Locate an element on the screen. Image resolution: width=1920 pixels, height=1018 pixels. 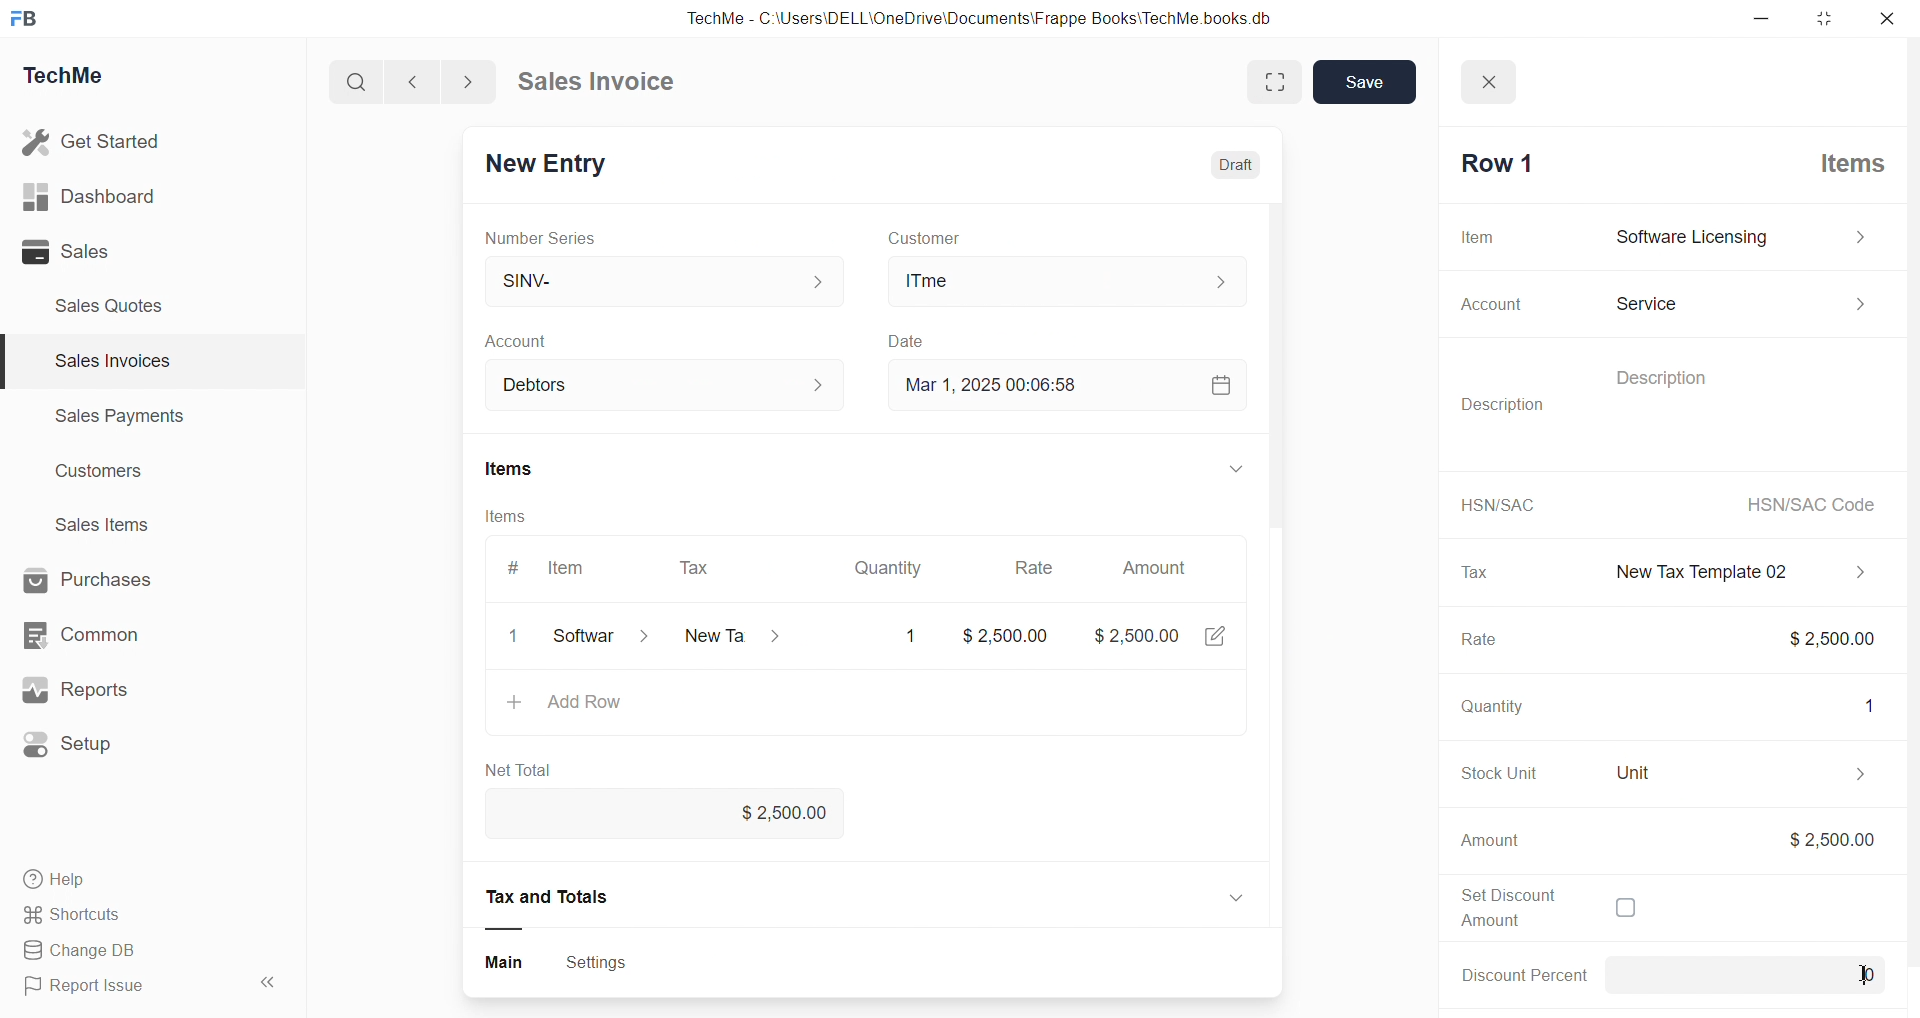
Mar 1, 2025 00:06:58 is located at coordinates (983, 385).